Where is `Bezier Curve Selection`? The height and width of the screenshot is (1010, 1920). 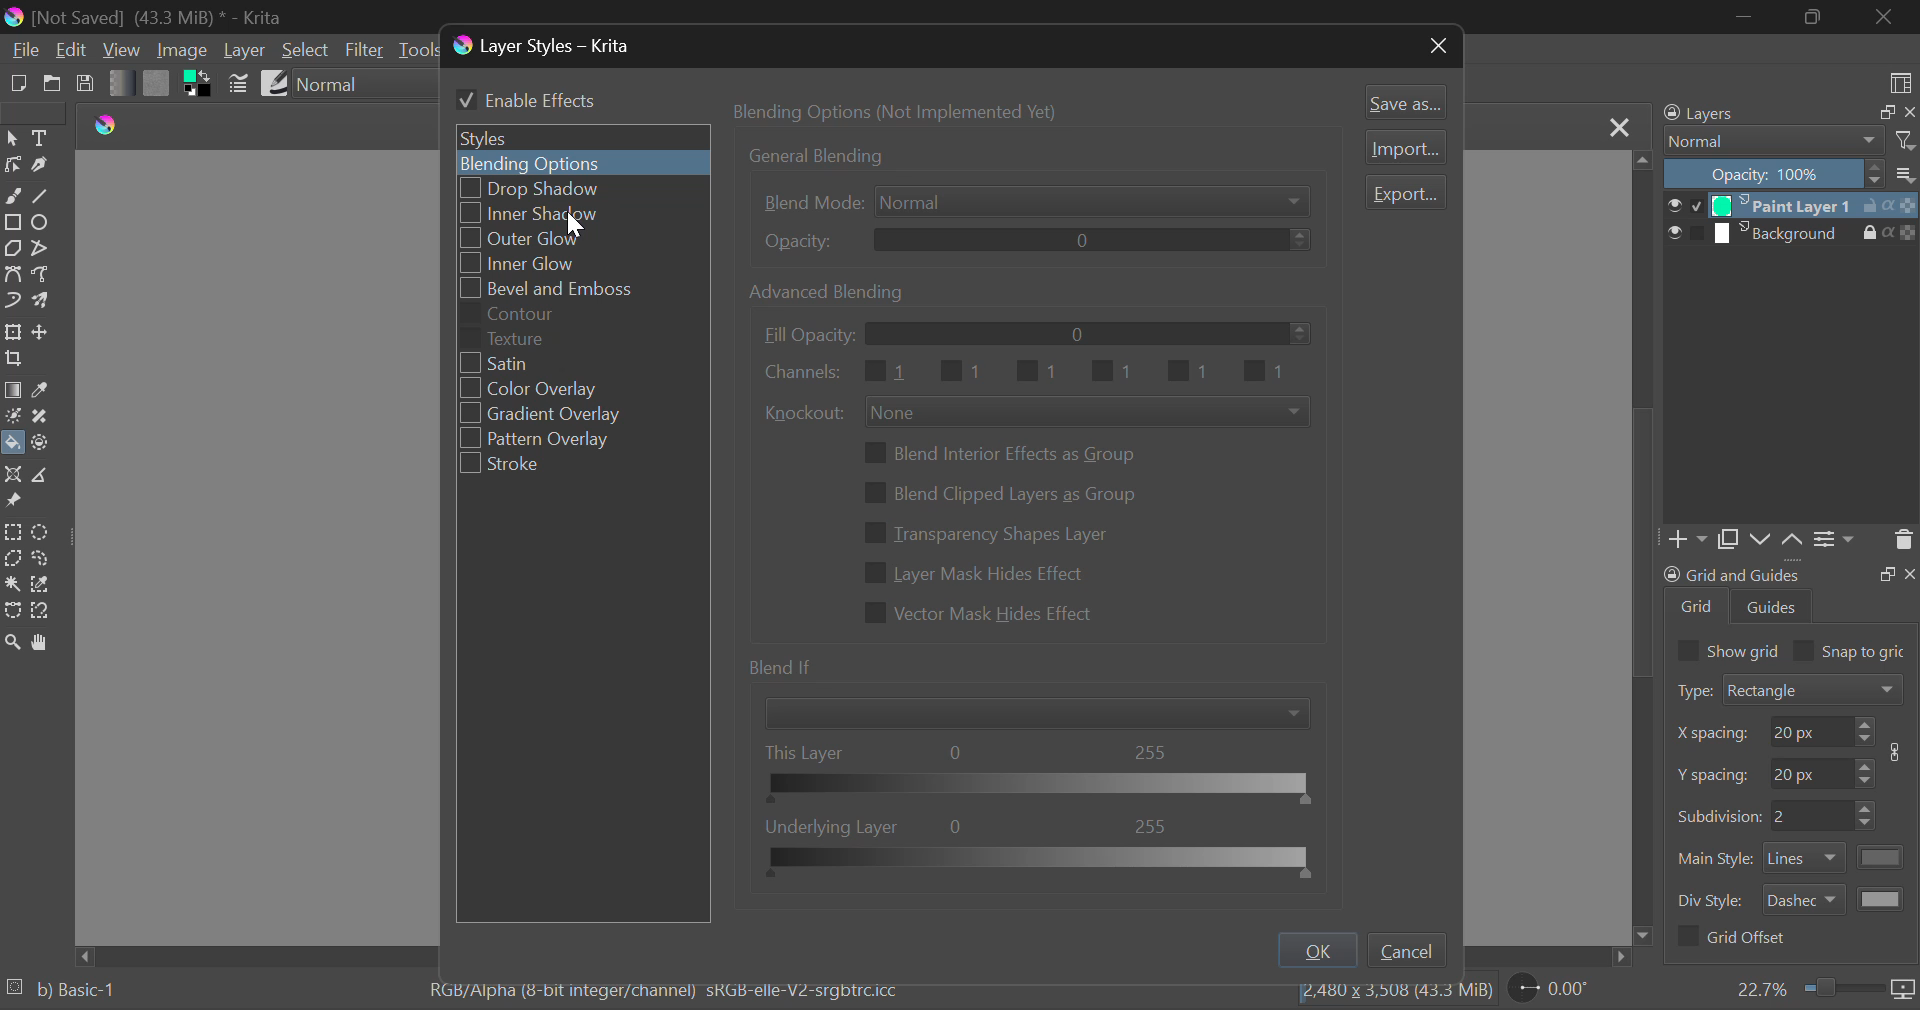 Bezier Curve Selection is located at coordinates (12, 612).